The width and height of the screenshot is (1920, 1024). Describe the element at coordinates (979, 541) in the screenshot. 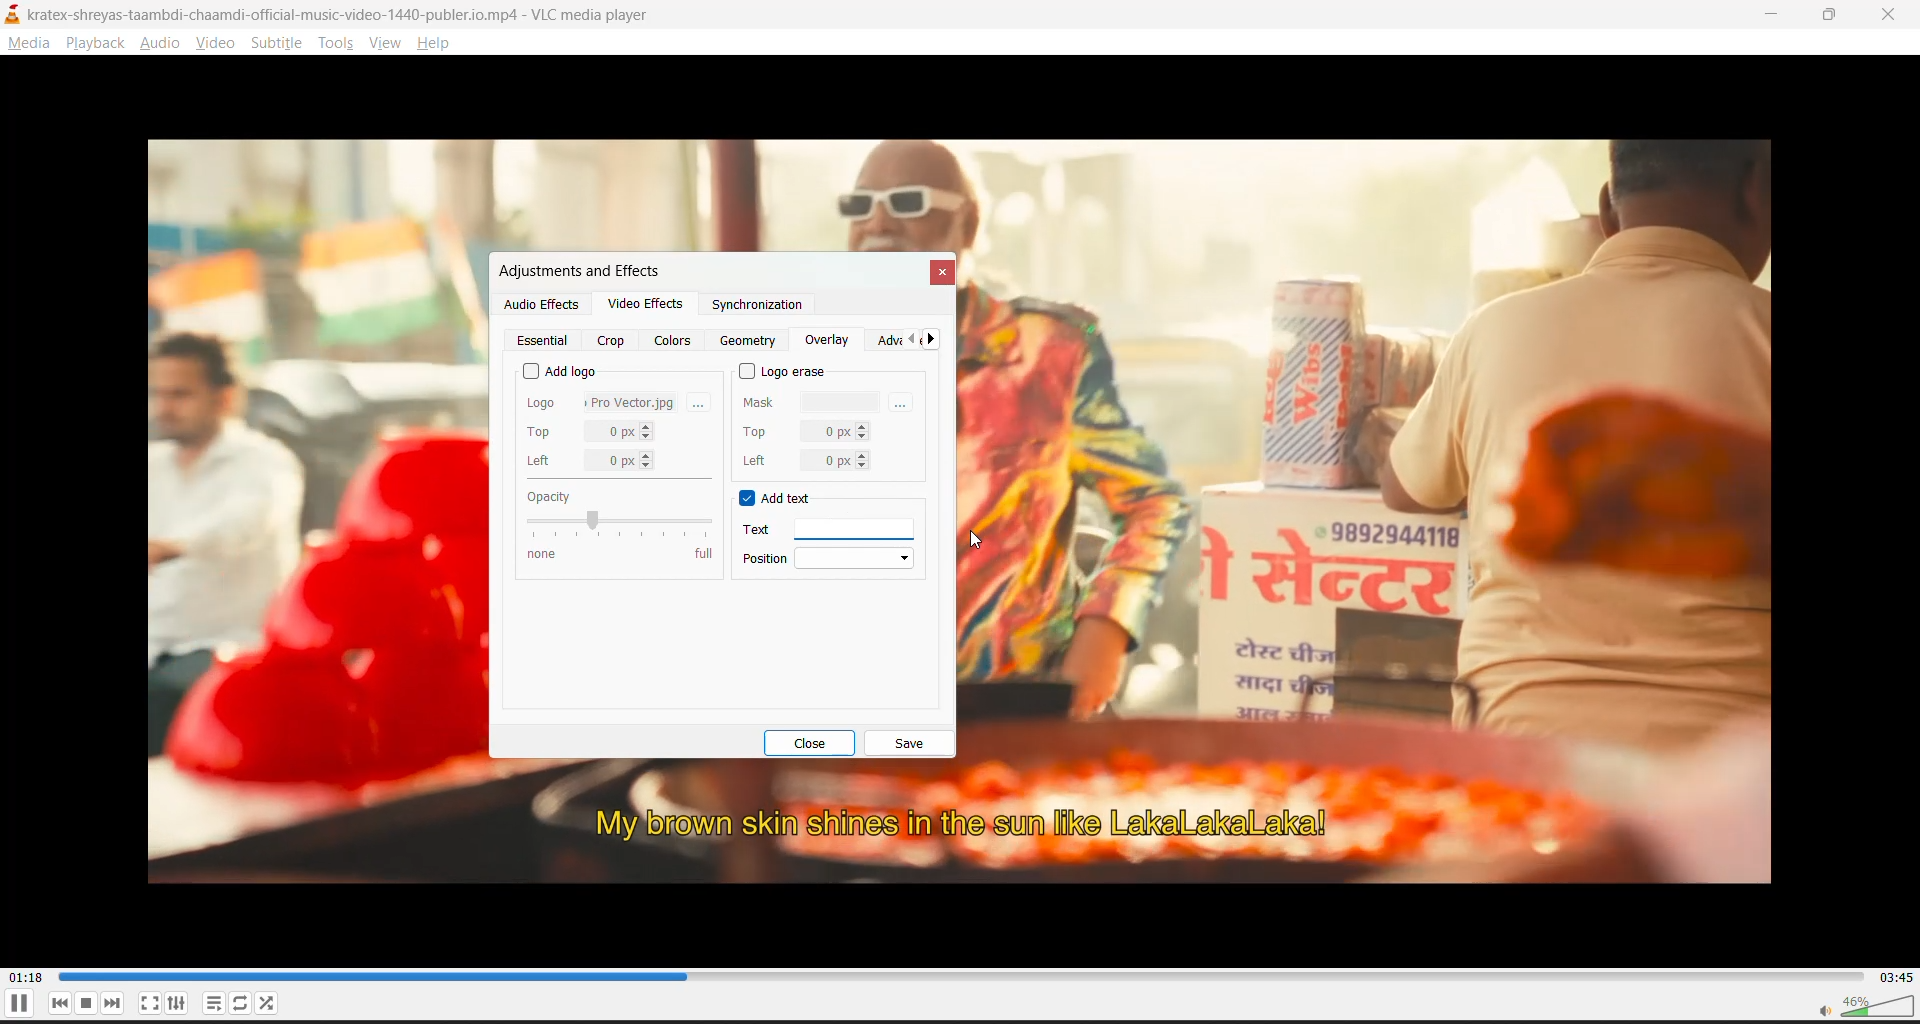

I see `cursor` at that location.